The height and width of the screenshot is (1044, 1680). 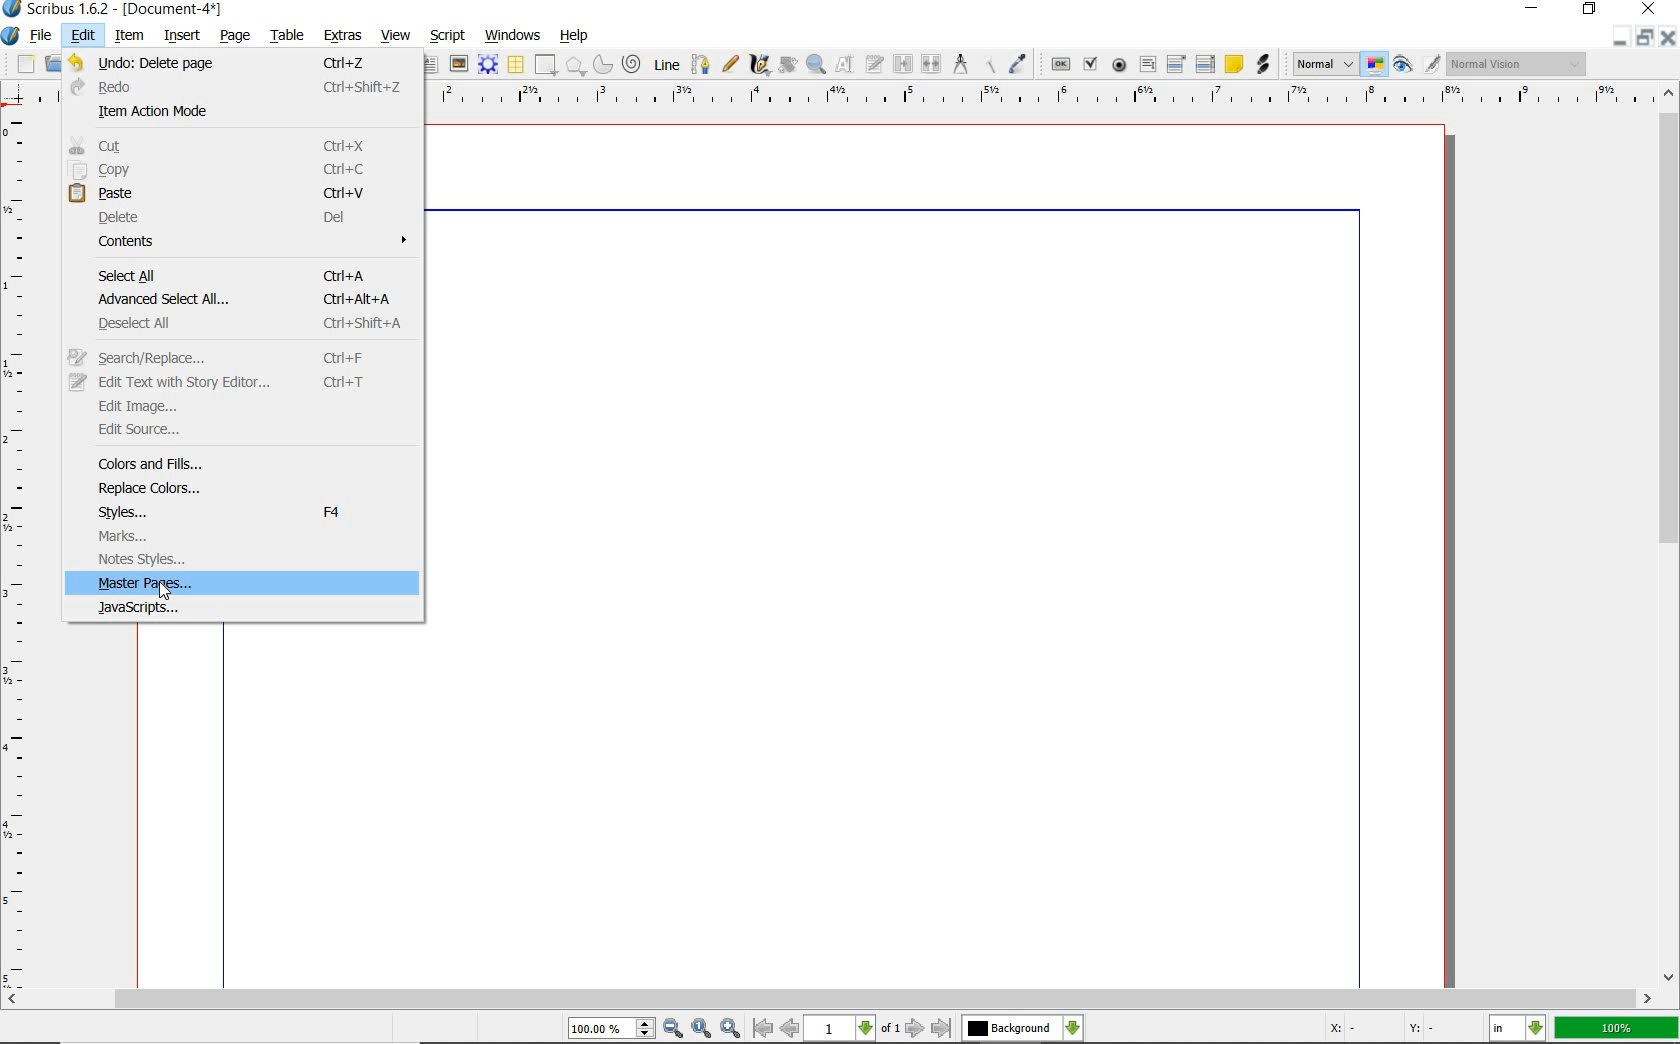 What do you see at coordinates (1177, 63) in the screenshot?
I see `pdf combo box` at bounding box center [1177, 63].